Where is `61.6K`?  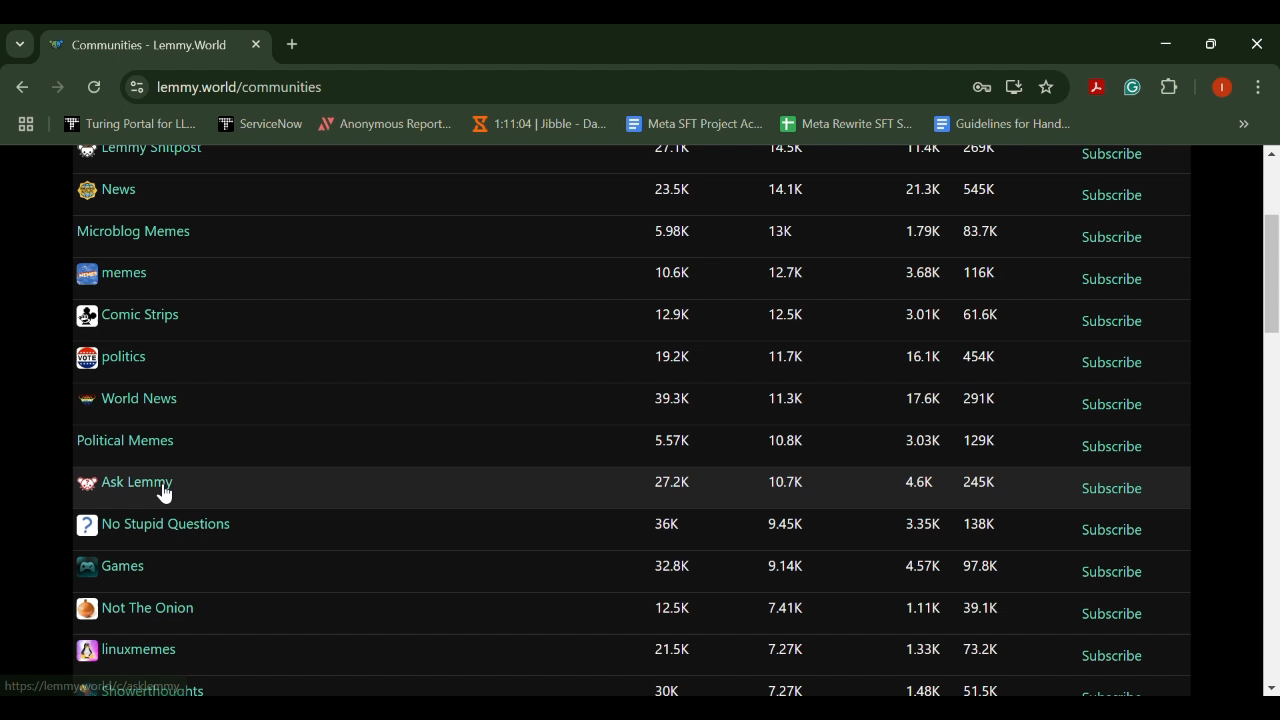 61.6K is located at coordinates (982, 314).